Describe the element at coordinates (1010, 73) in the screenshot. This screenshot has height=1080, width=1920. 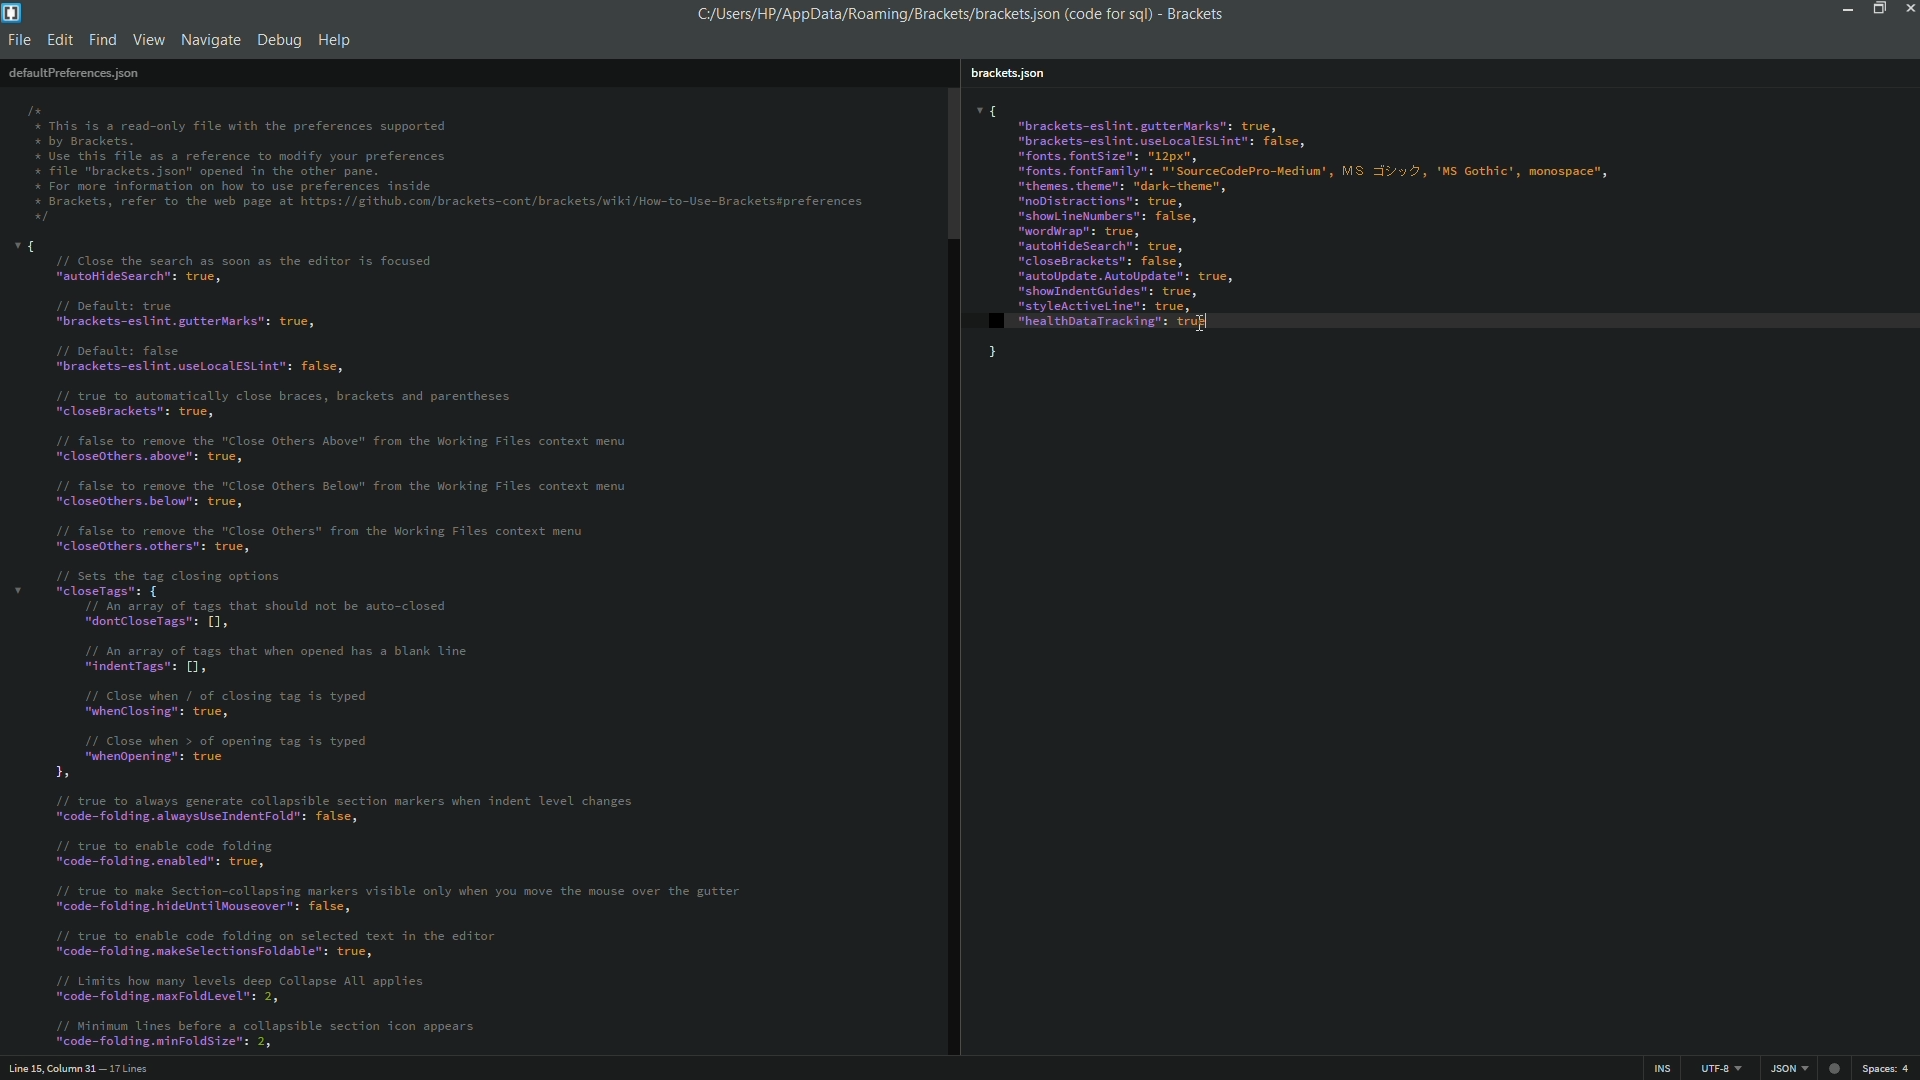
I see `Brackets.json` at that location.